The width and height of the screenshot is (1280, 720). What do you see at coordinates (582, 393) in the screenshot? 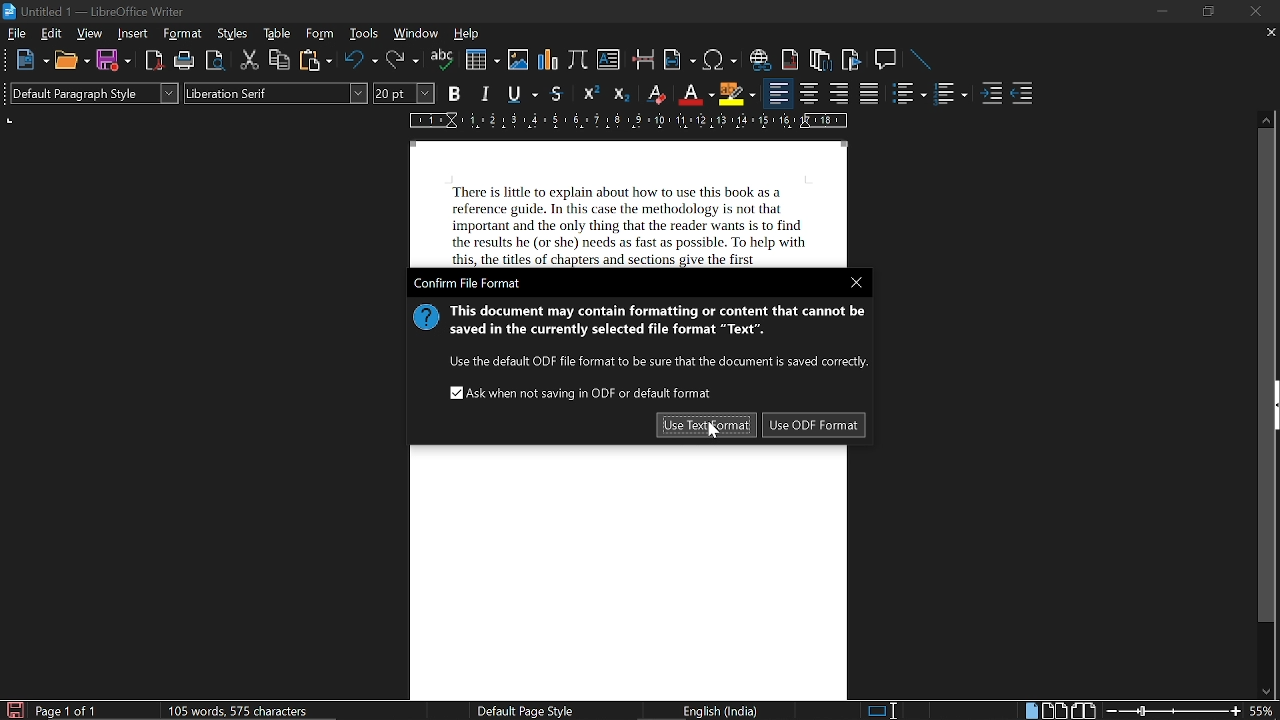
I see `ask when not saving in ODF or default format` at bounding box center [582, 393].